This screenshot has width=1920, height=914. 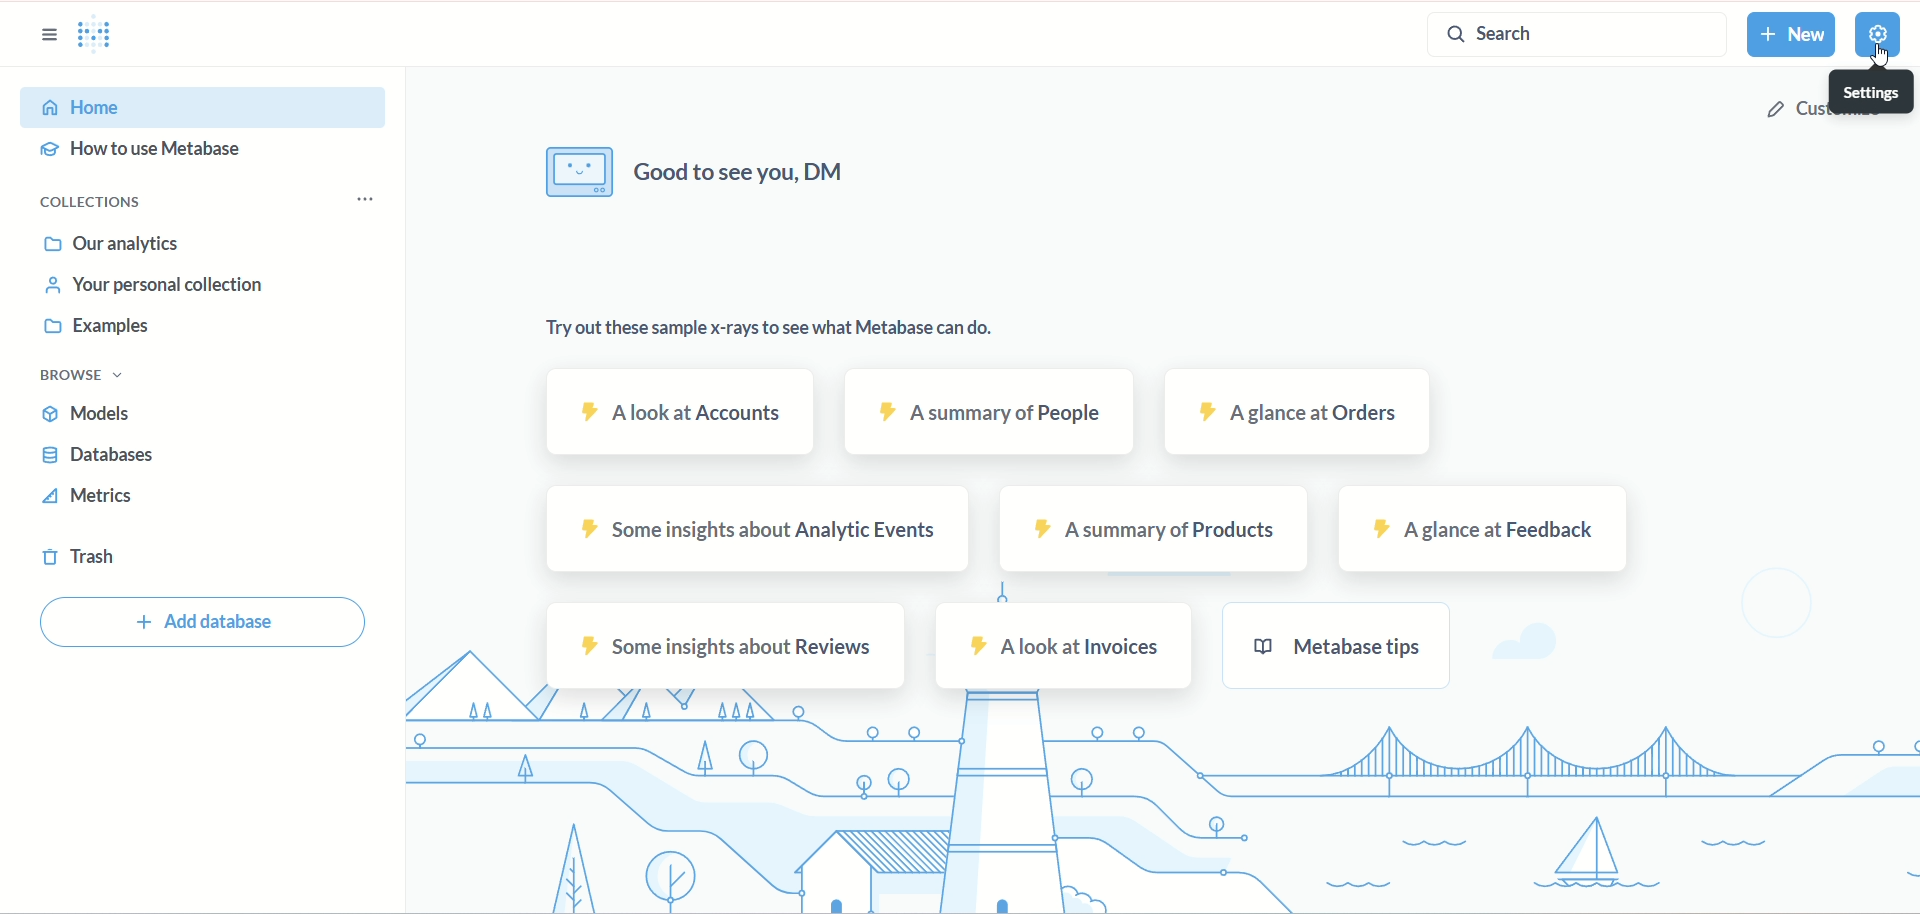 What do you see at coordinates (149, 289) in the screenshot?
I see `your personal collection` at bounding box center [149, 289].